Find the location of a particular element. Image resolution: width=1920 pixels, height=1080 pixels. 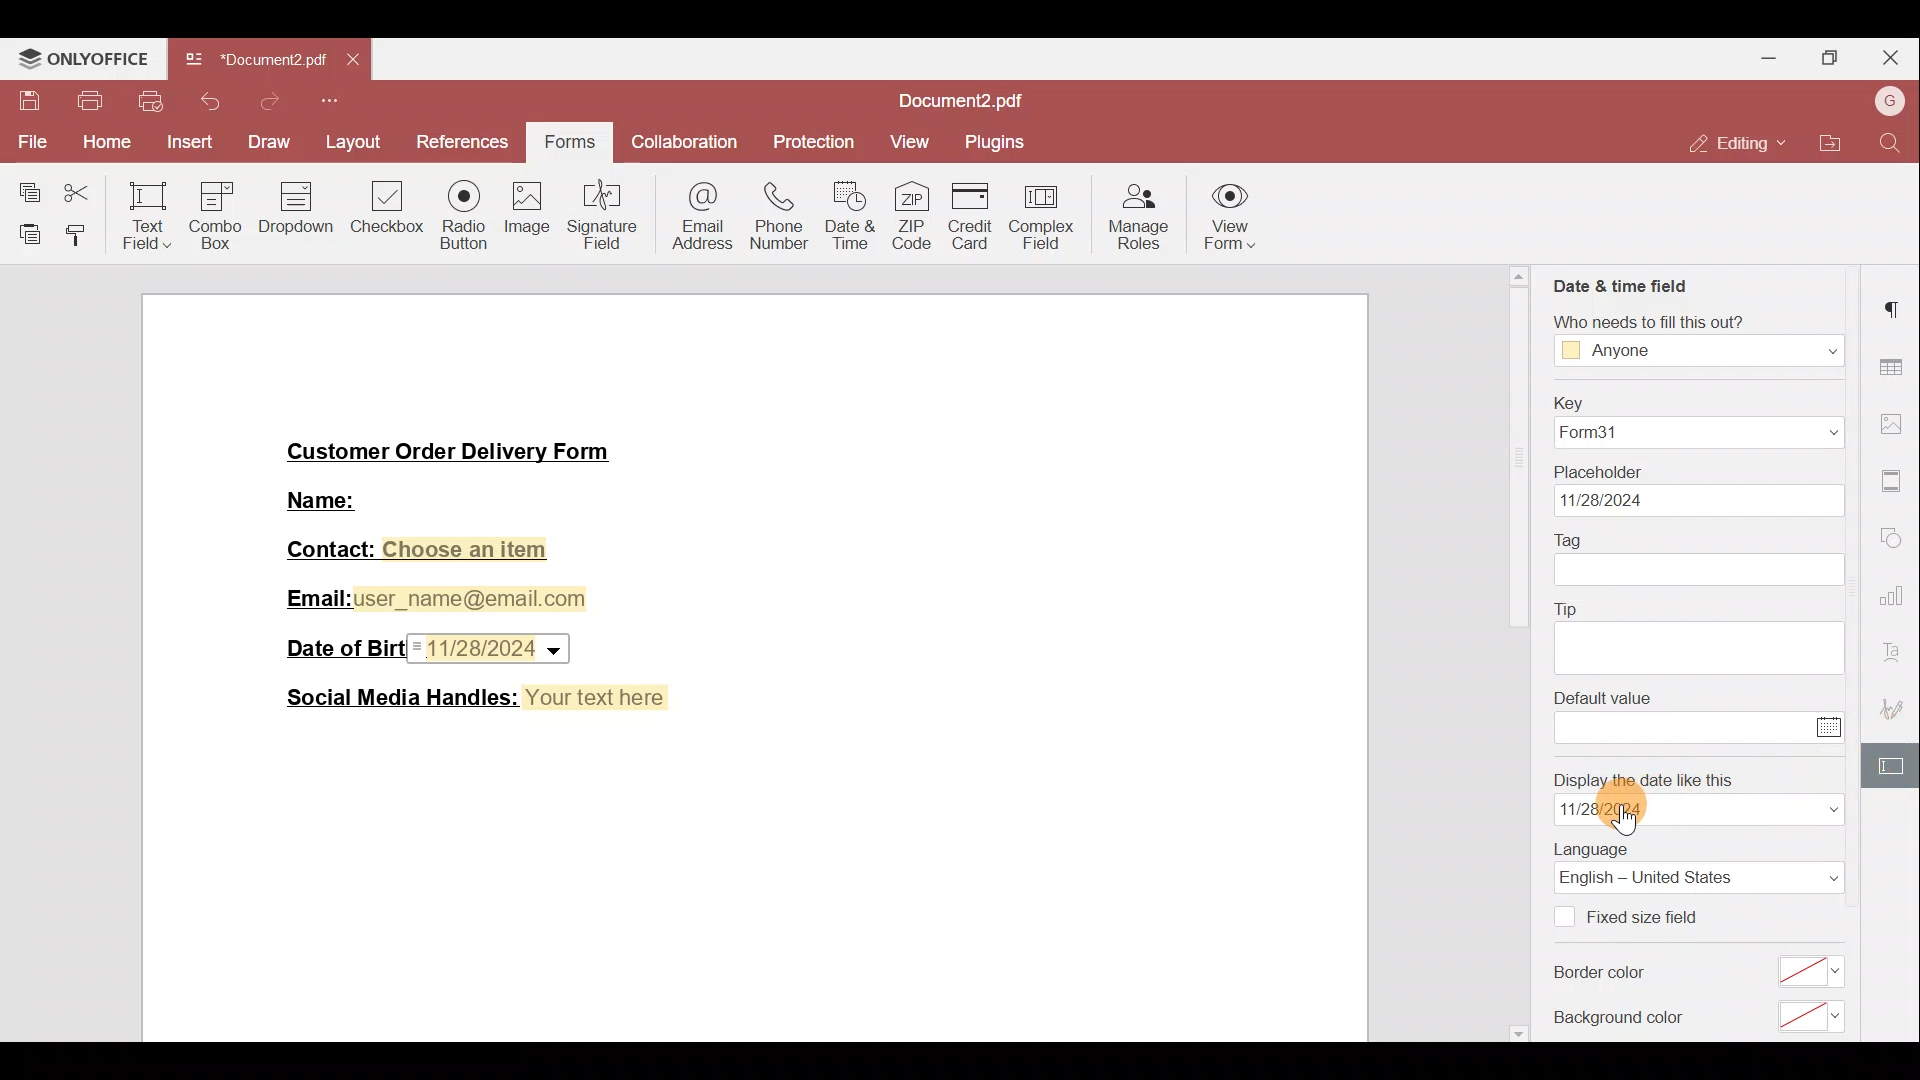

Language  is located at coordinates (1700, 877).